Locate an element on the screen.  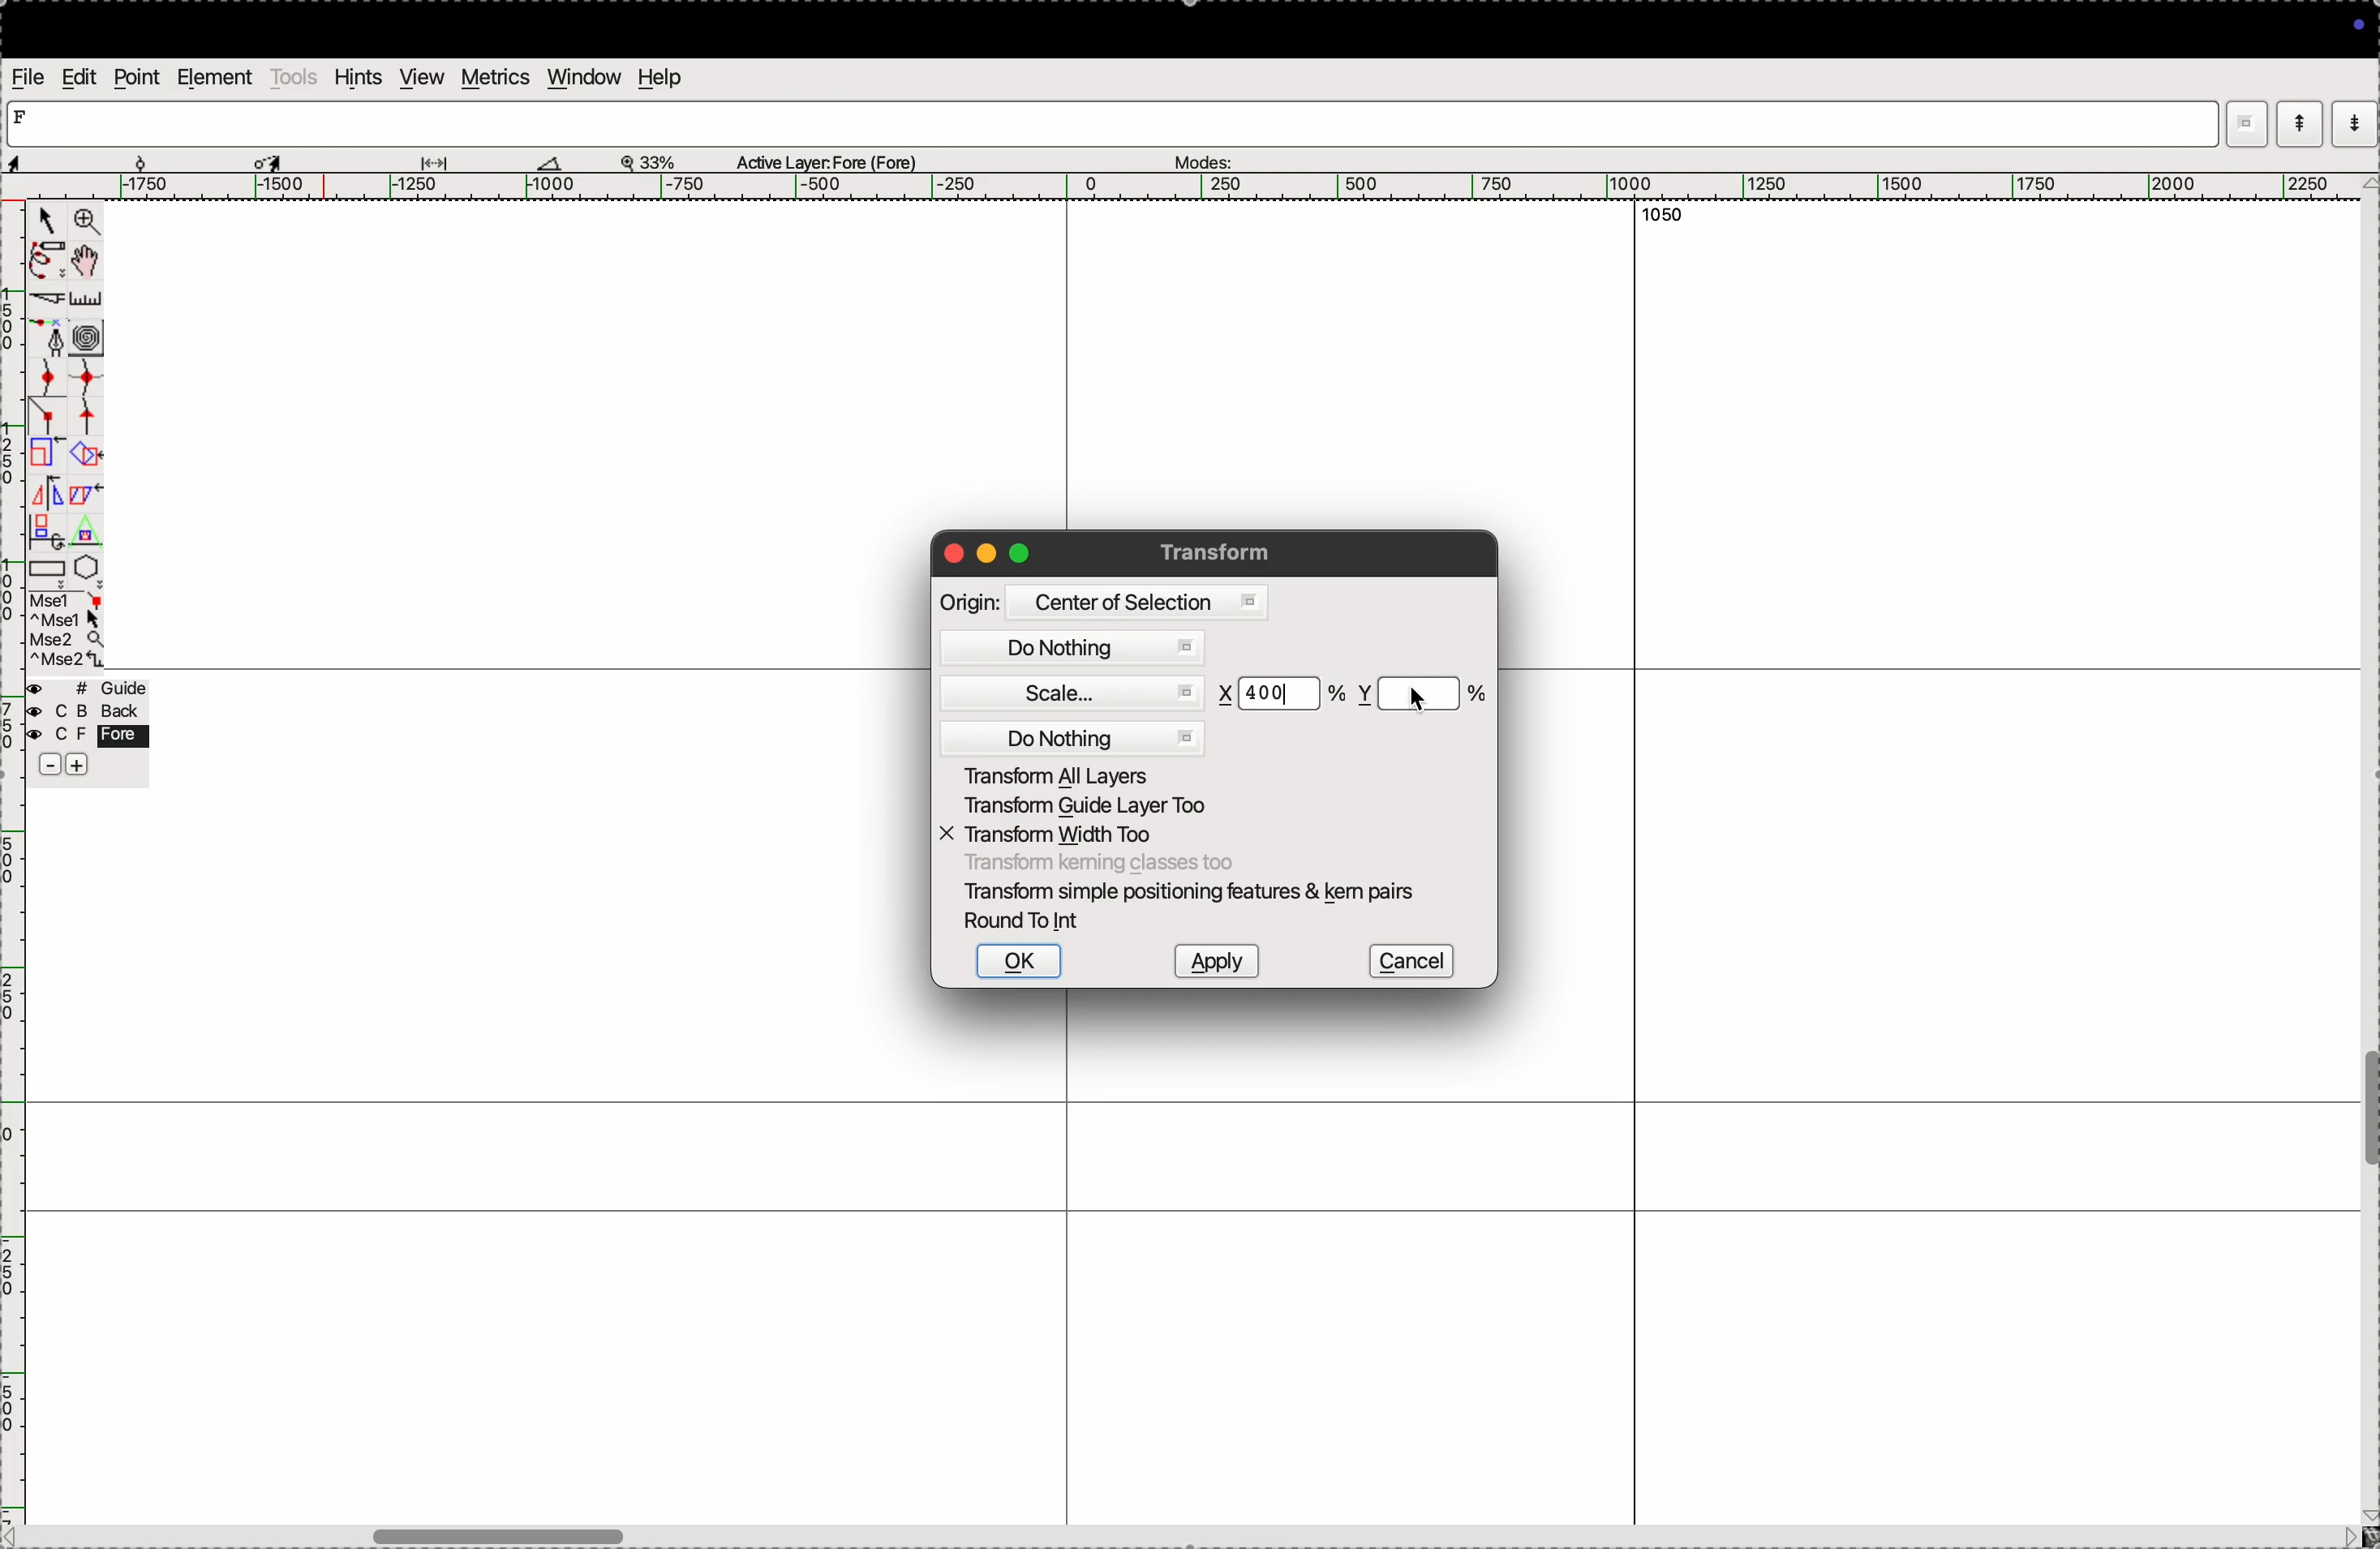
transform all yares is located at coordinates (1082, 774).